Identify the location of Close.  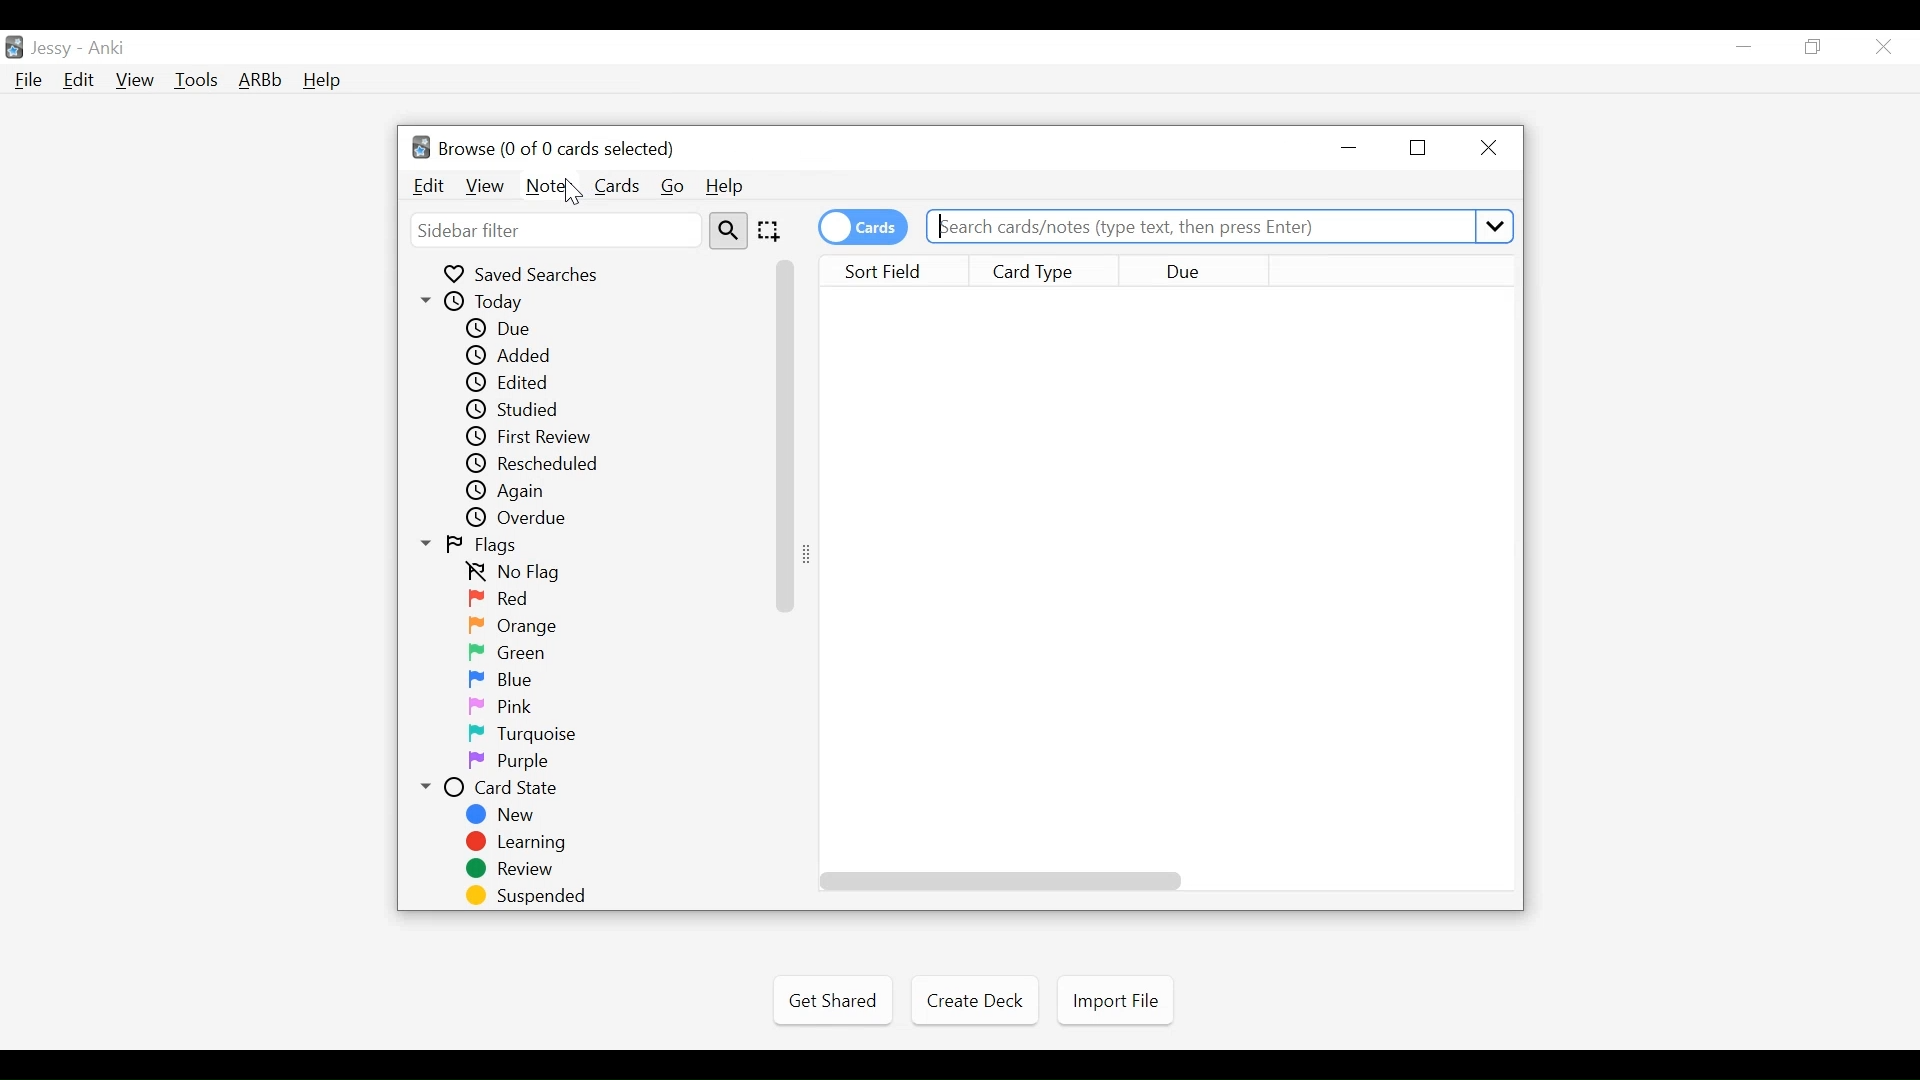
(1883, 47).